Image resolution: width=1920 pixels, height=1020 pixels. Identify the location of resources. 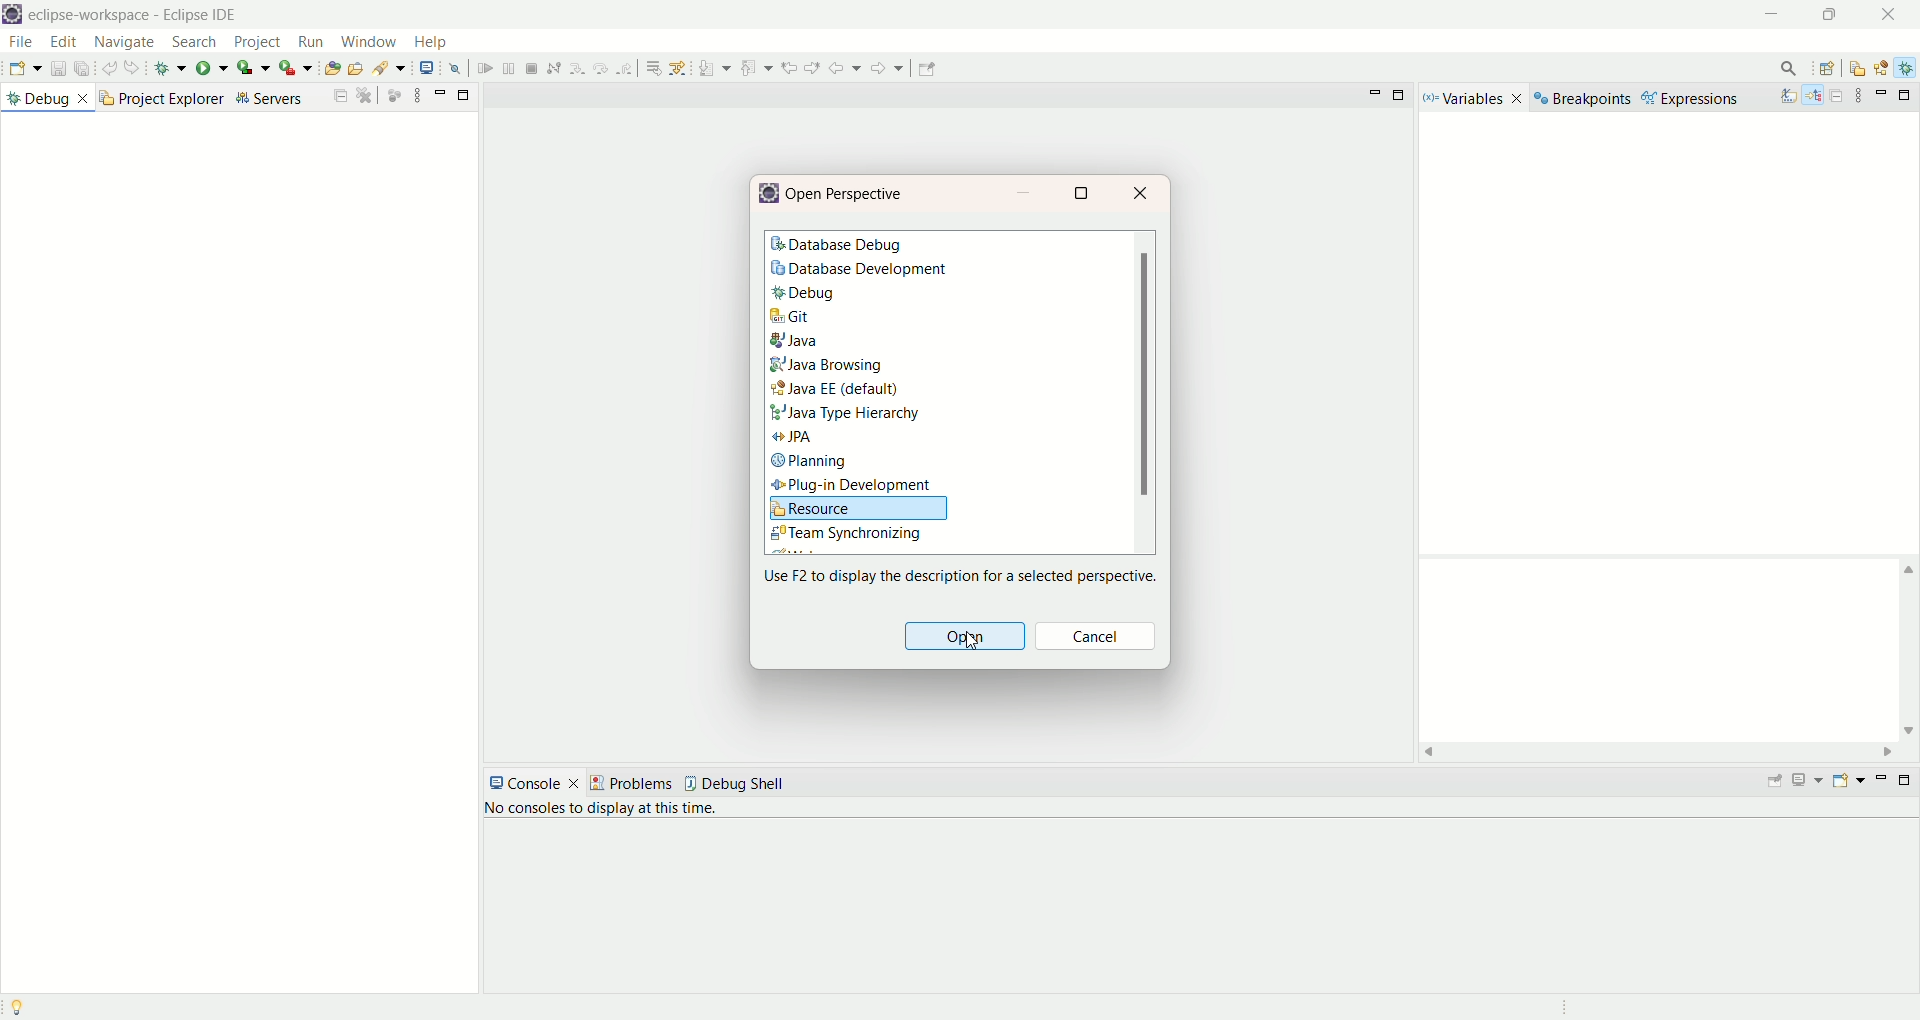
(1859, 70).